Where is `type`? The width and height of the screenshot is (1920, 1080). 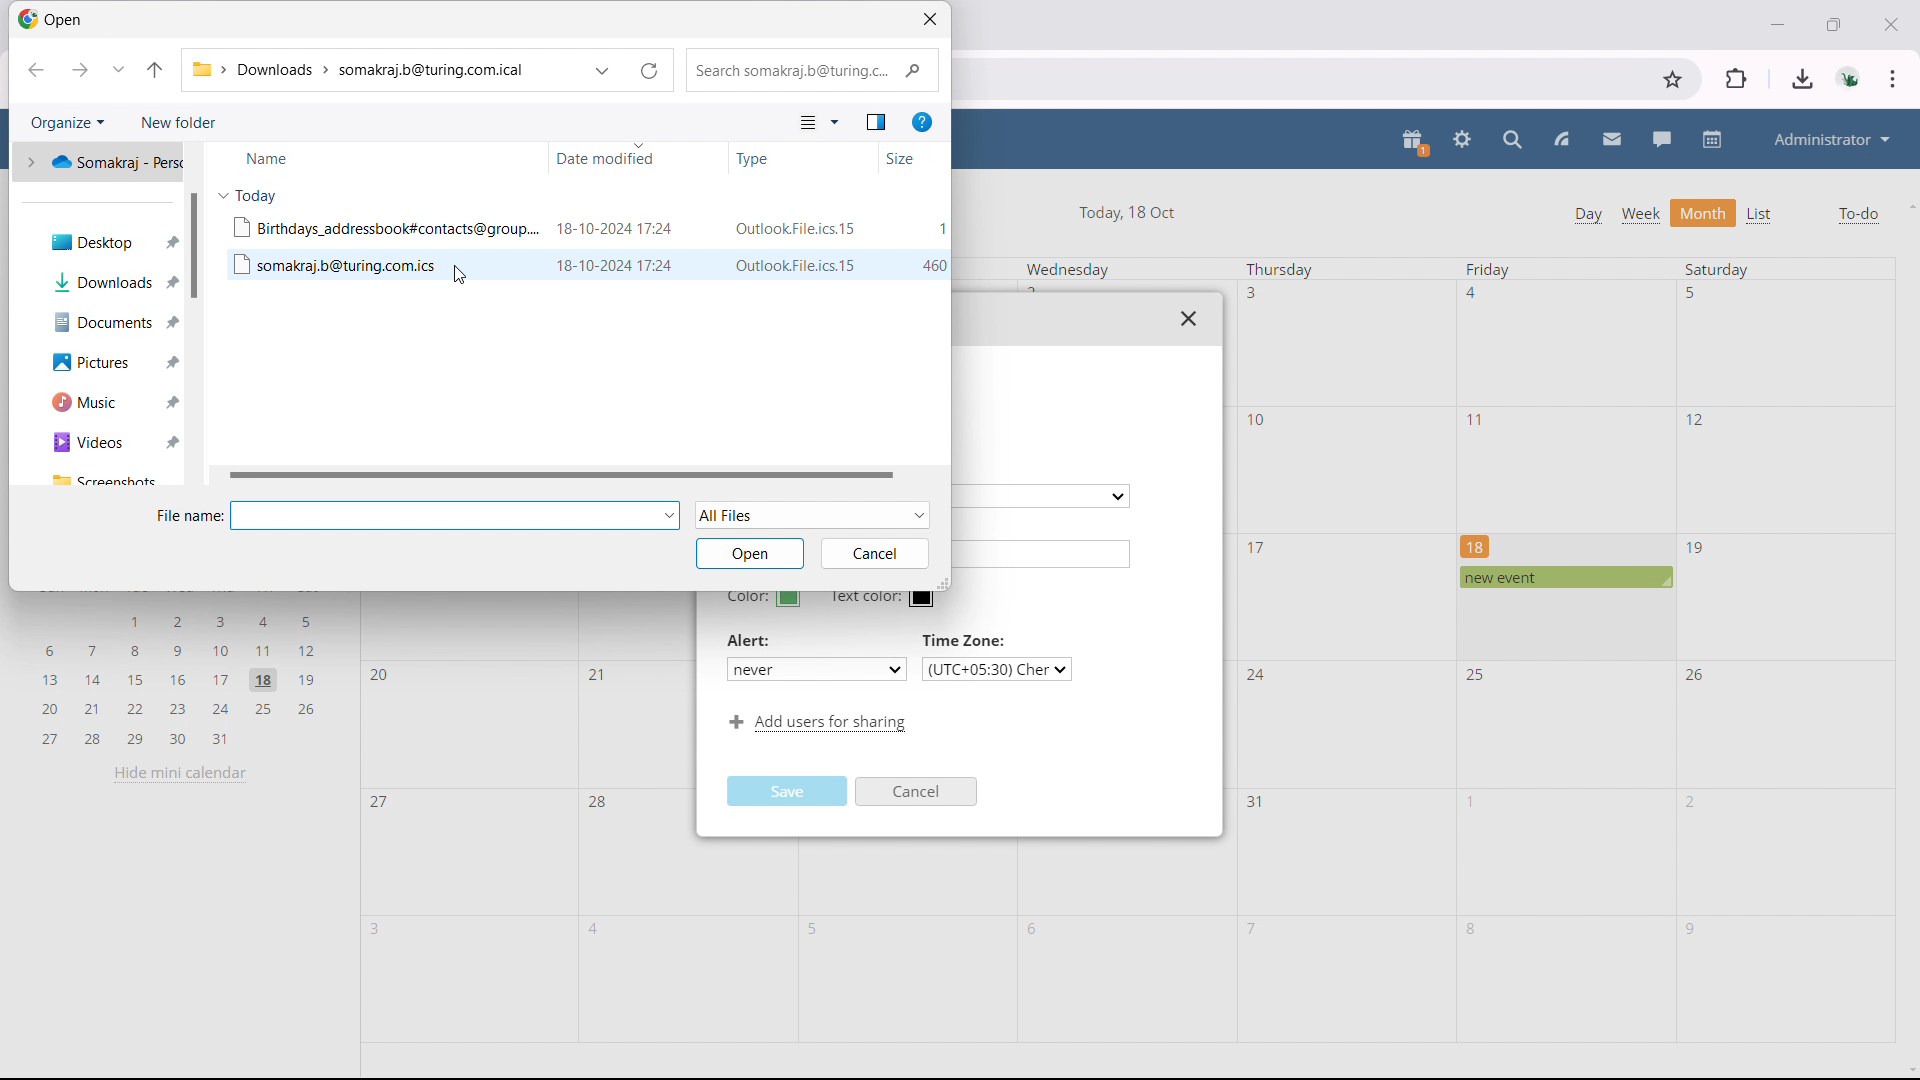
type is located at coordinates (803, 157).